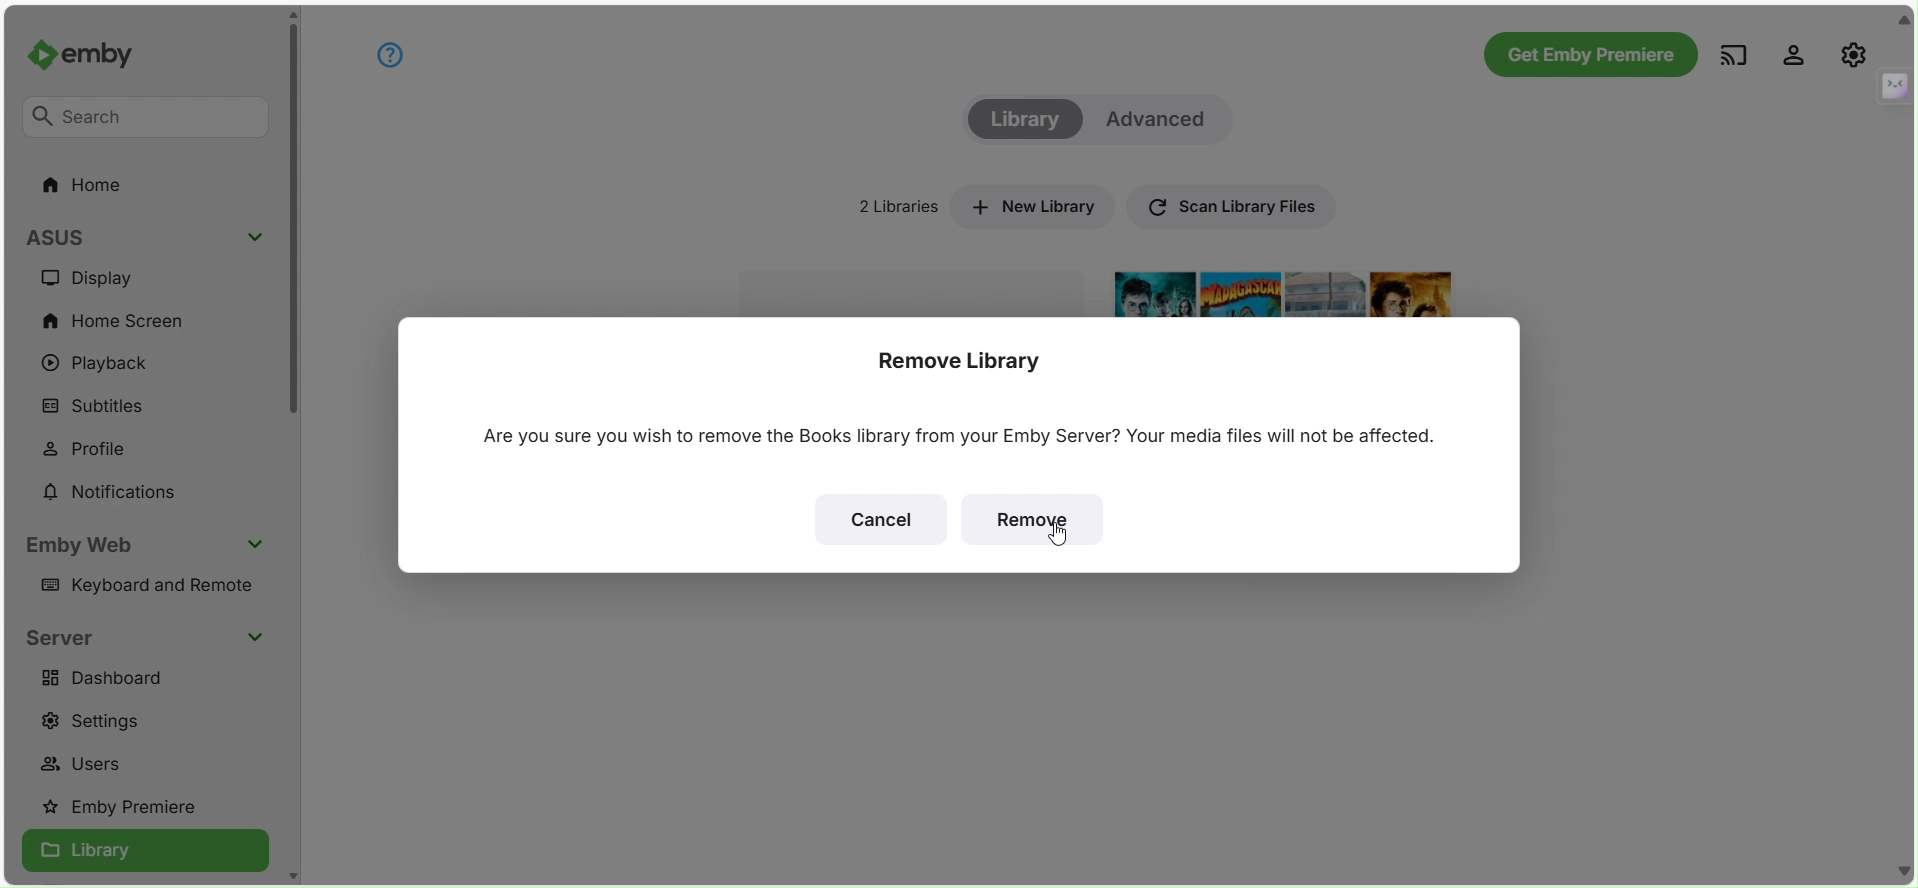 The image size is (1918, 888). What do you see at coordinates (147, 119) in the screenshot?
I see `Search Bar` at bounding box center [147, 119].